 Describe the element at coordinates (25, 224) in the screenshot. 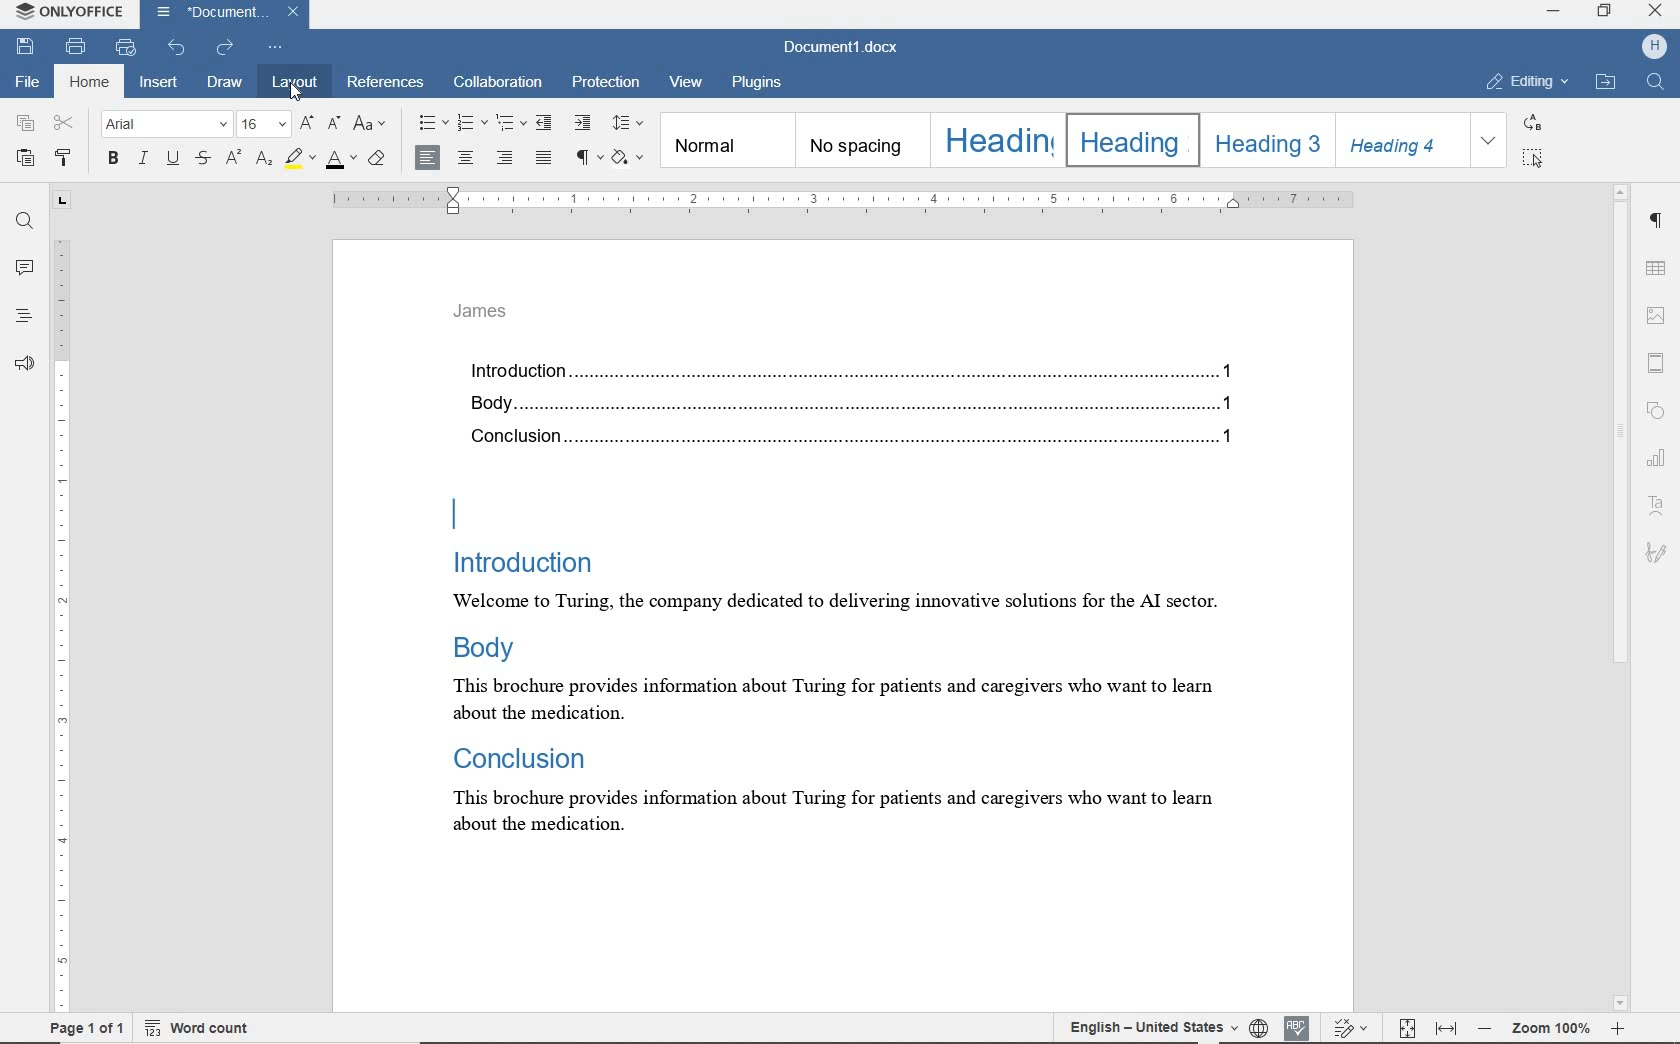

I see `find` at that location.